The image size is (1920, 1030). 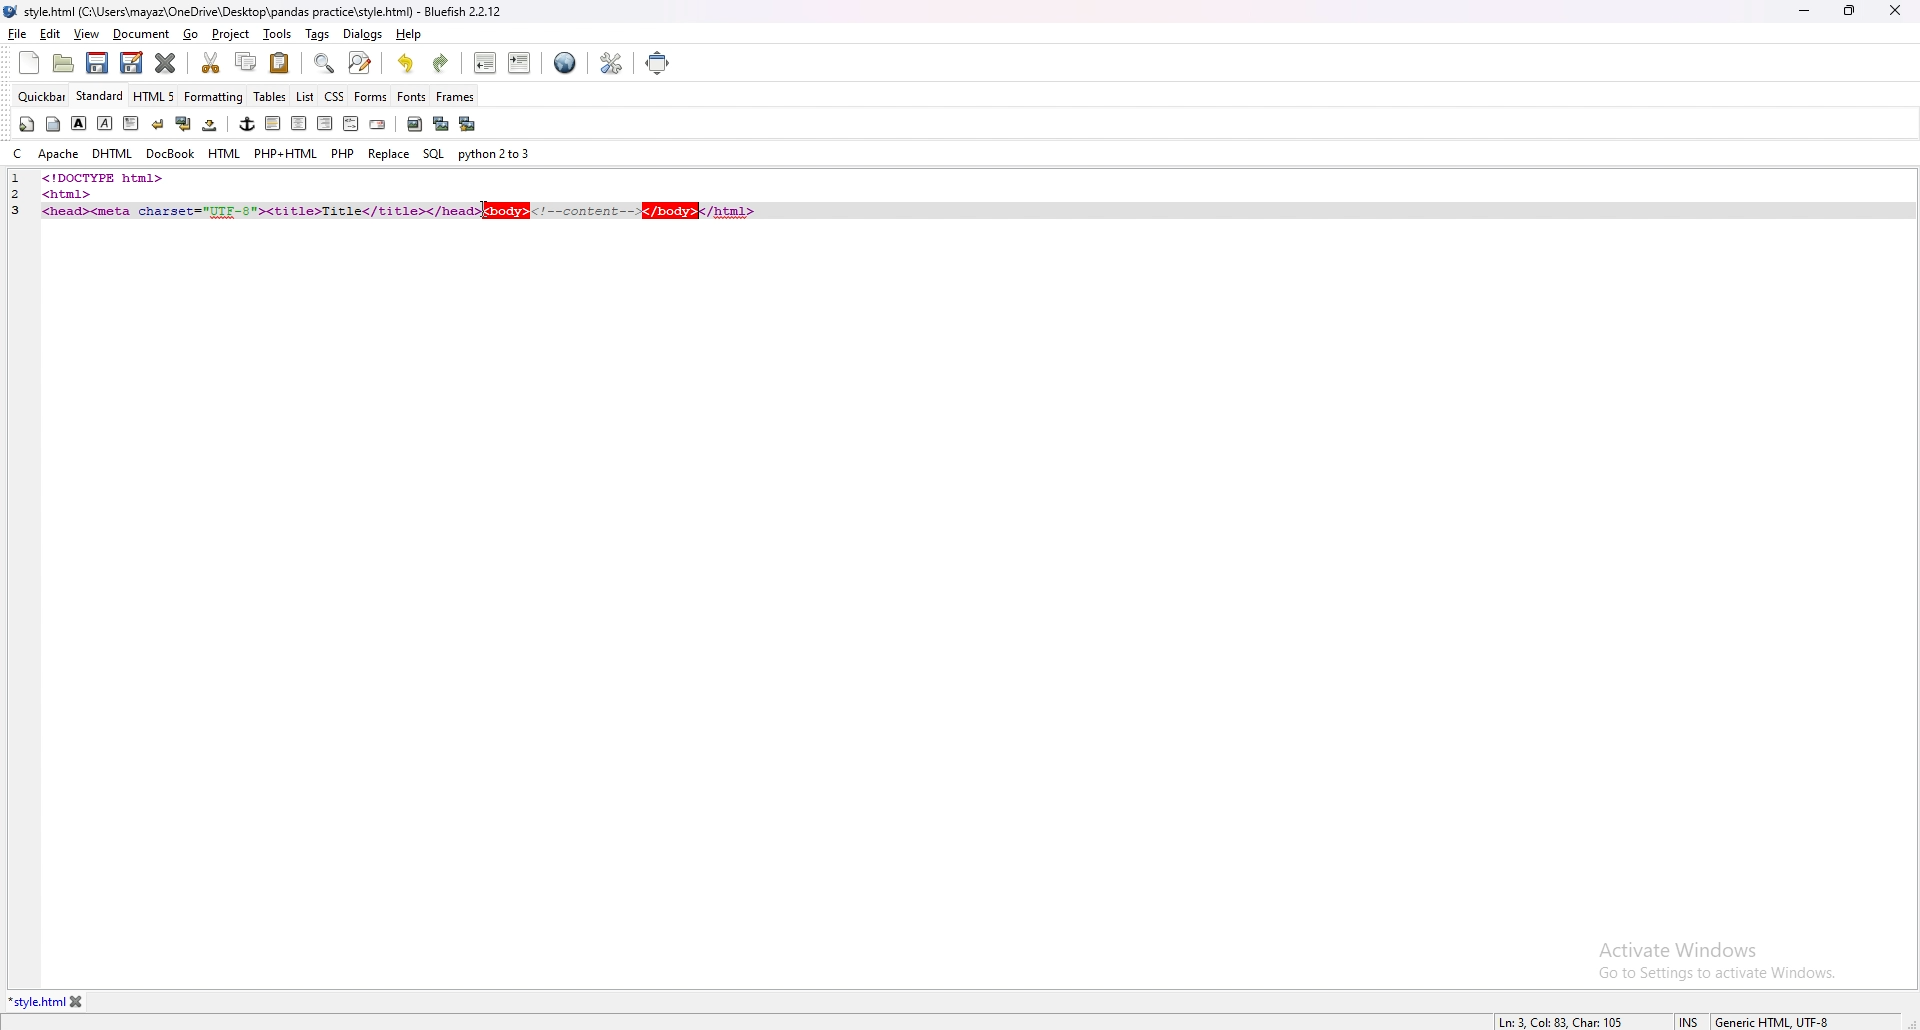 What do you see at coordinates (440, 63) in the screenshot?
I see `redo` at bounding box center [440, 63].